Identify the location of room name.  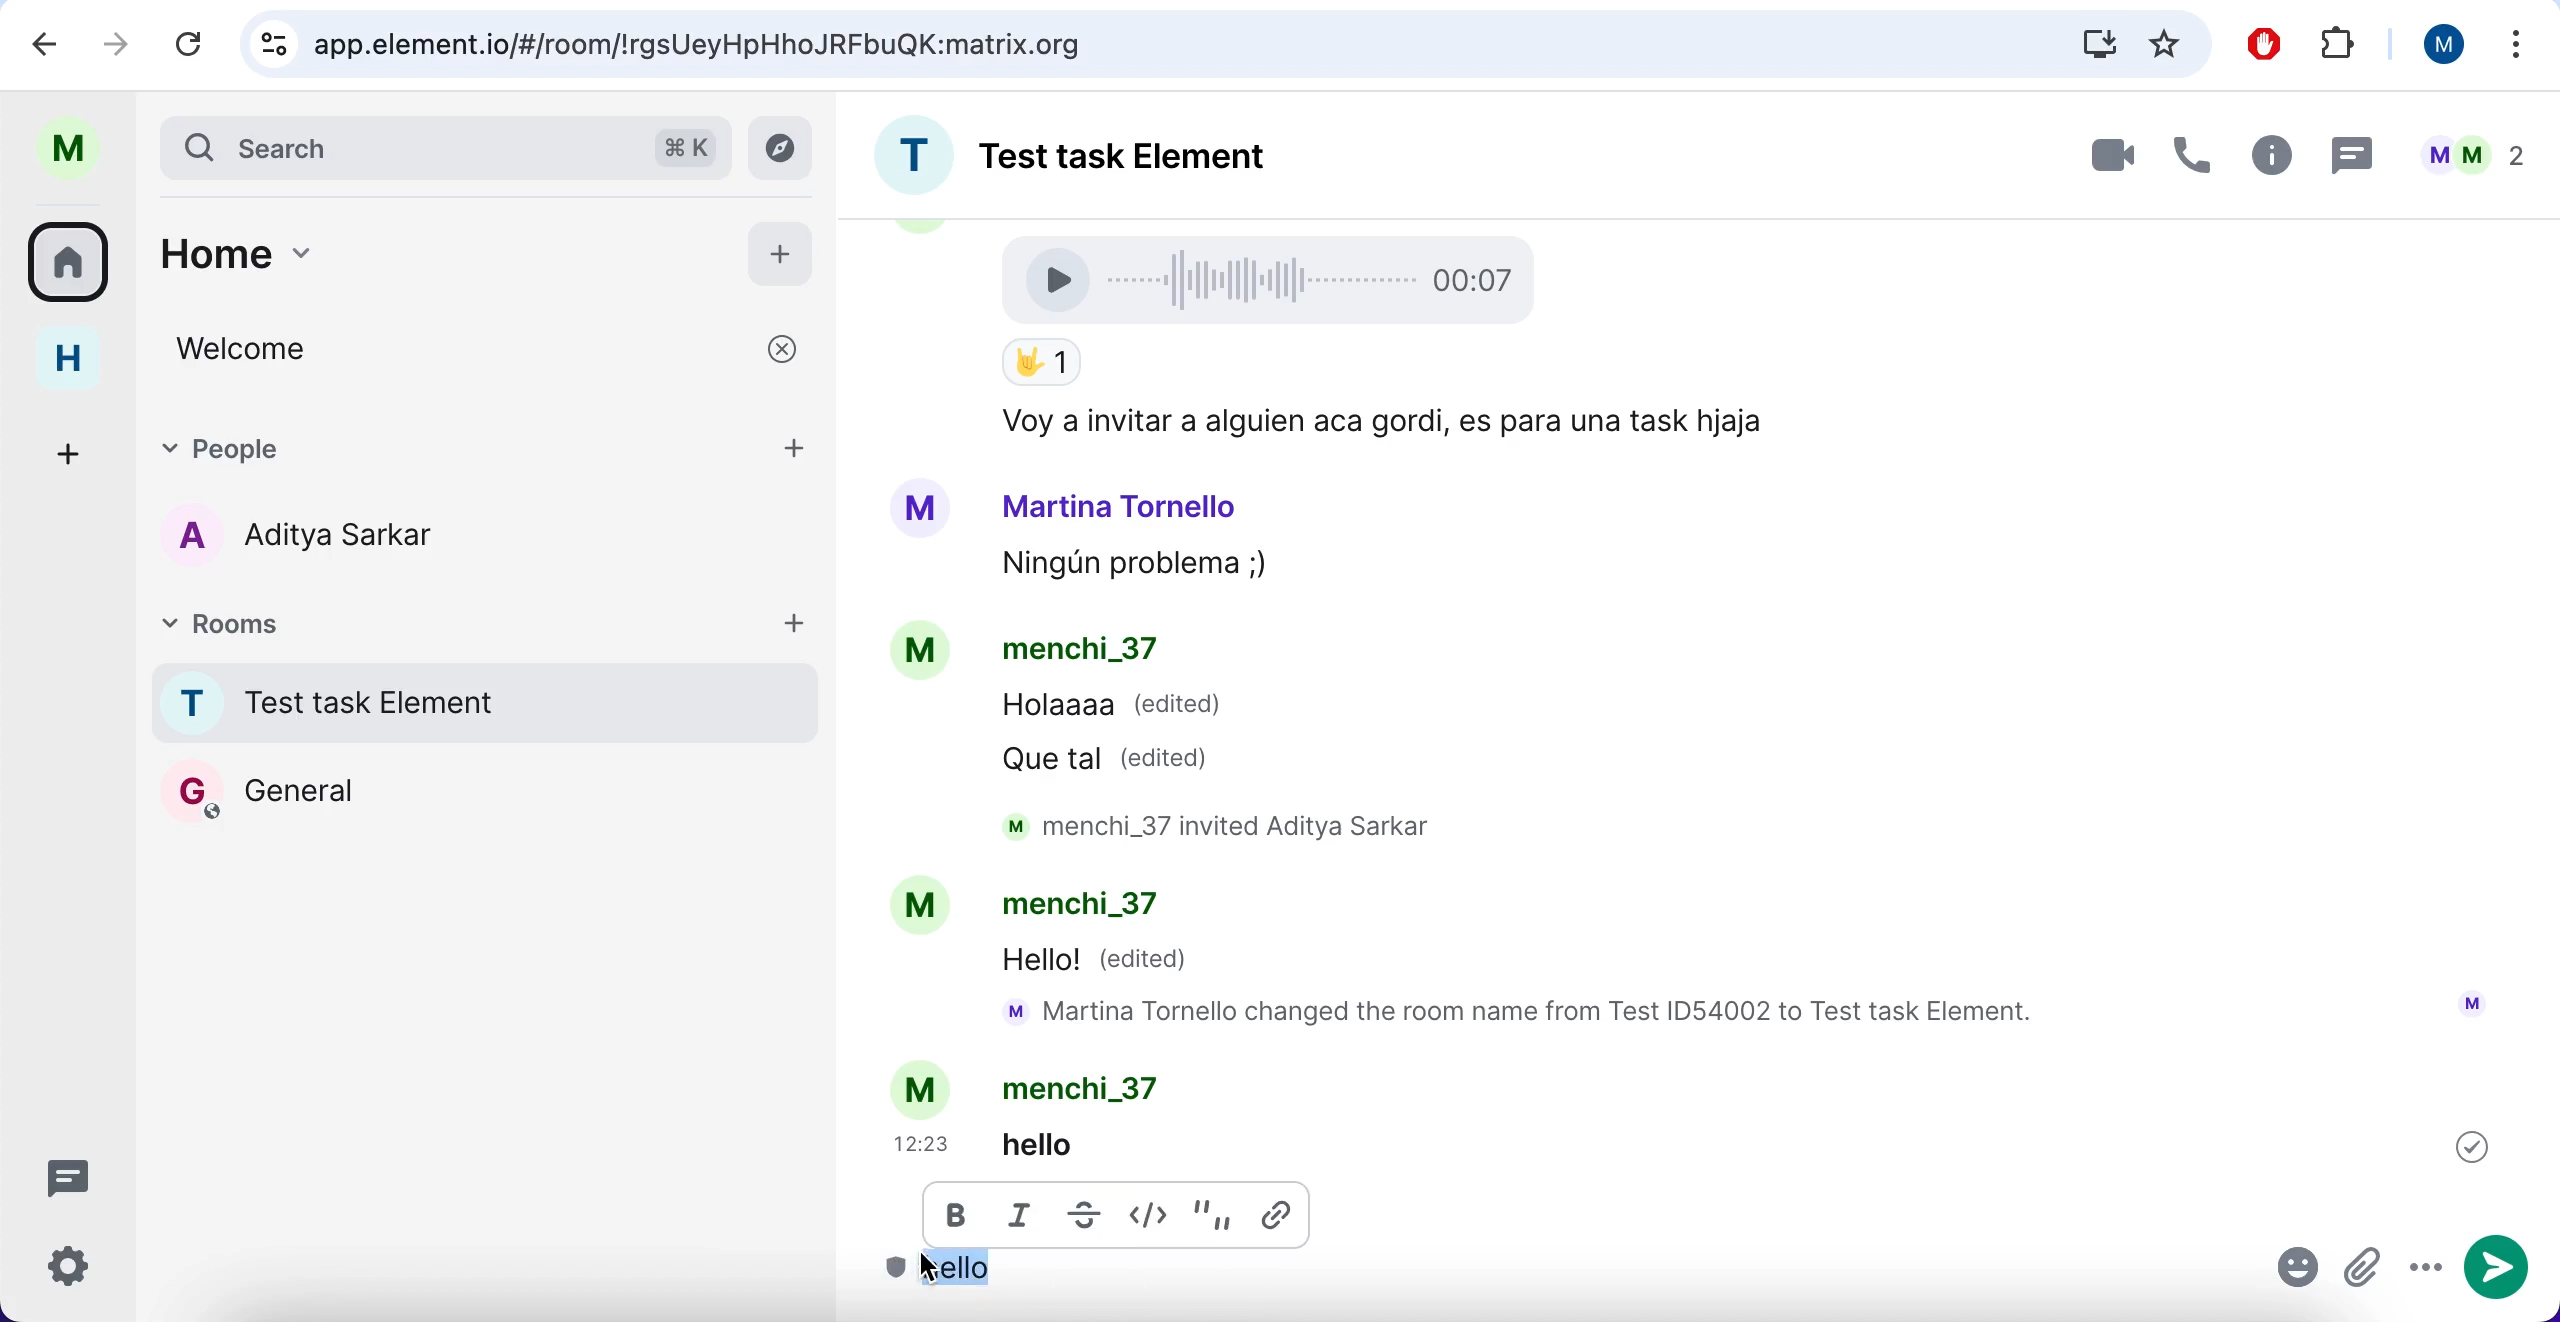
(478, 702).